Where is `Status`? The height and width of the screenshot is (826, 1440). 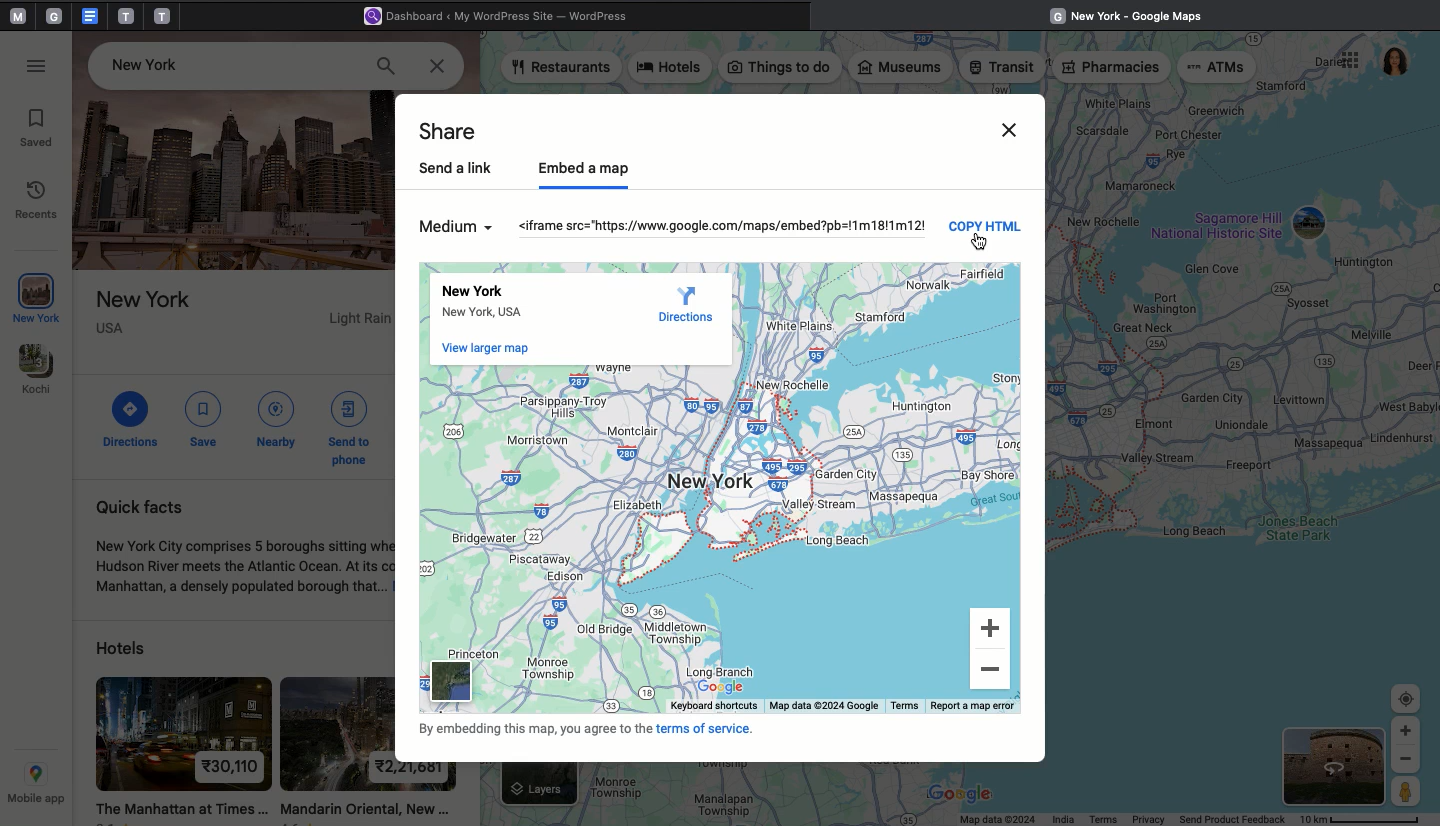
Status is located at coordinates (960, 819).